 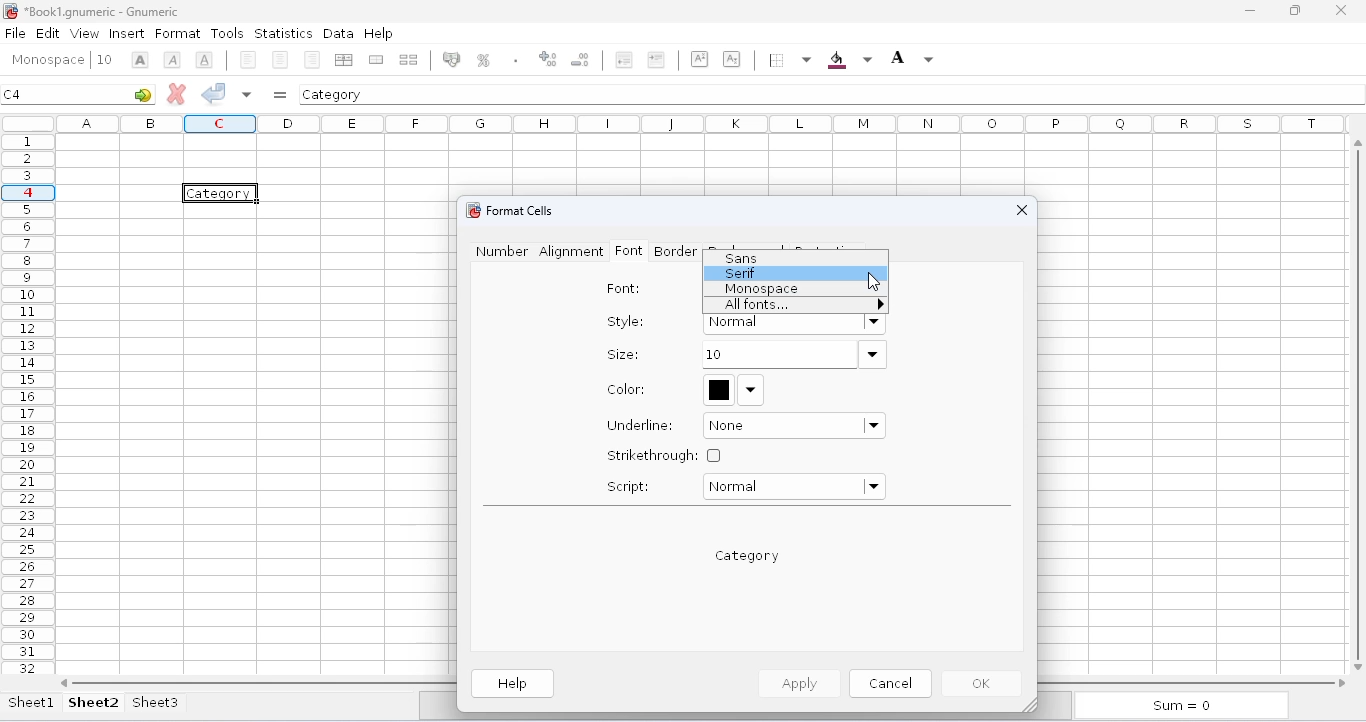 What do you see at coordinates (656, 59) in the screenshot?
I see `increase the indent` at bounding box center [656, 59].